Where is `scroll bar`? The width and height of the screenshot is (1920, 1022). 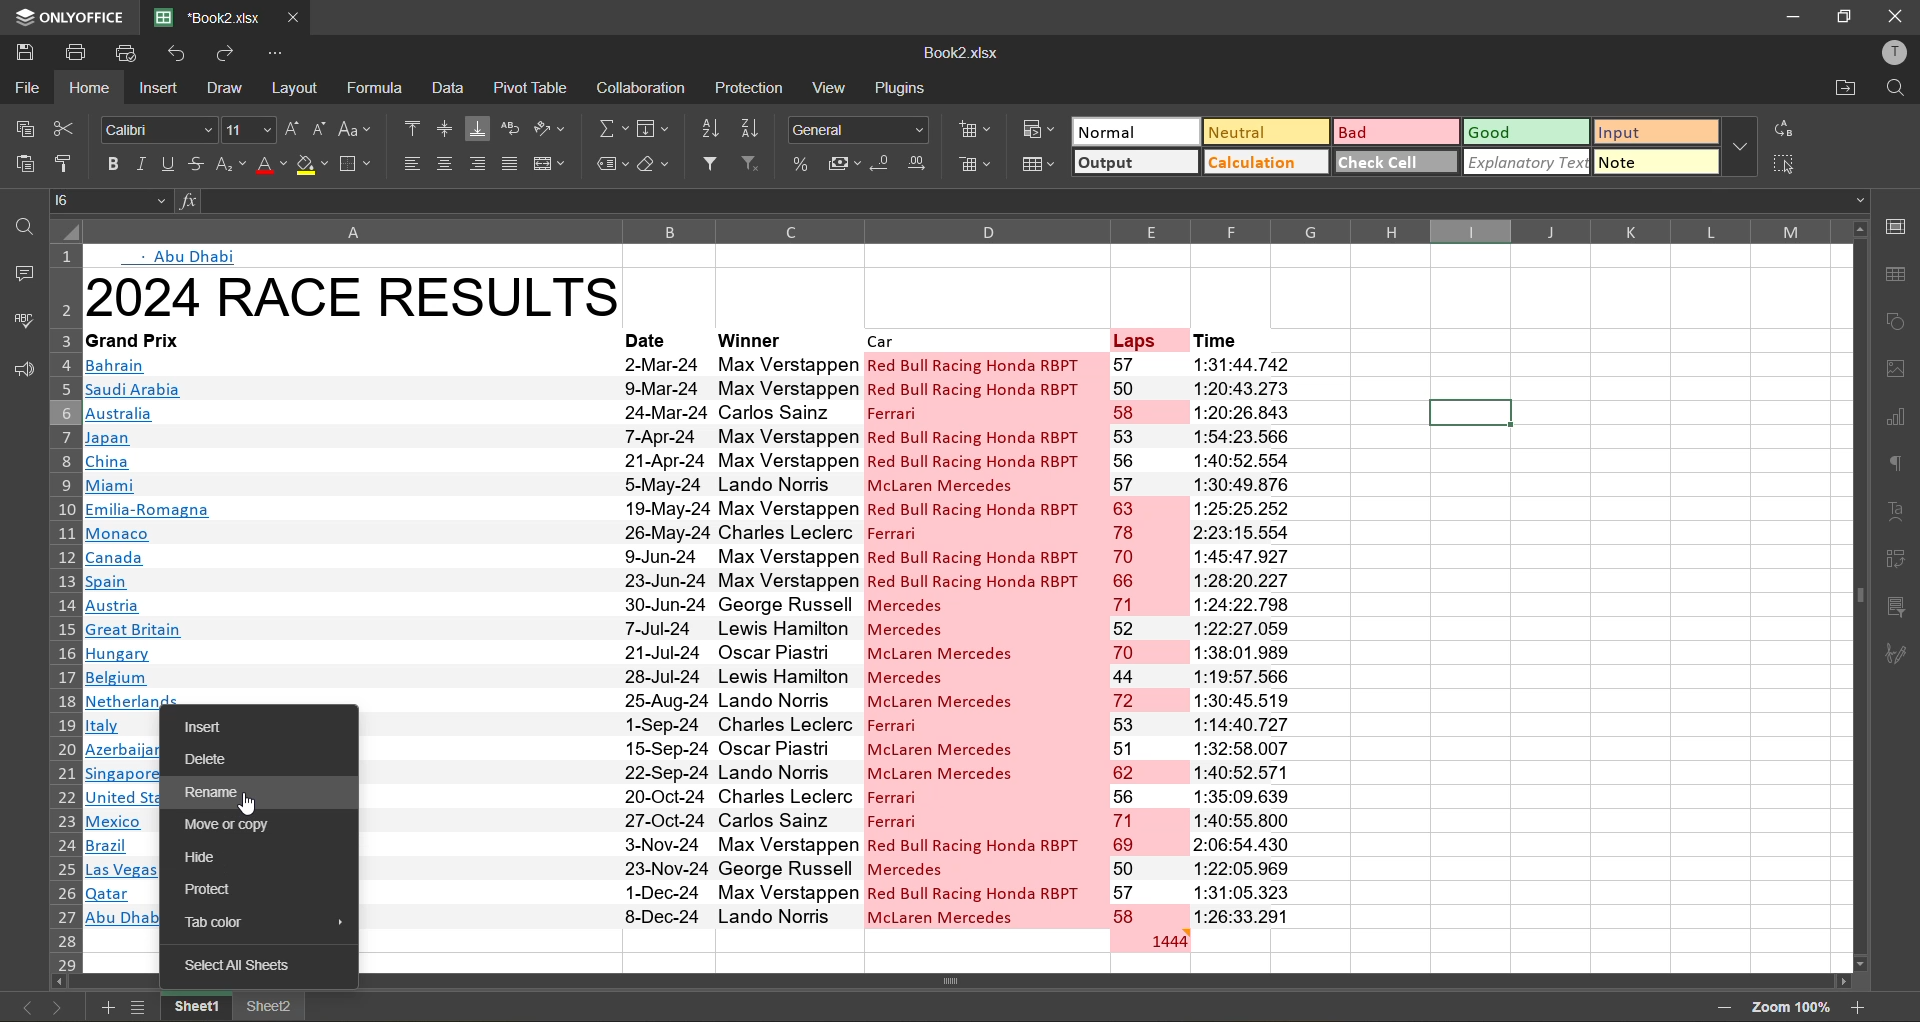
scroll bar is located at coordinates (995, 980).